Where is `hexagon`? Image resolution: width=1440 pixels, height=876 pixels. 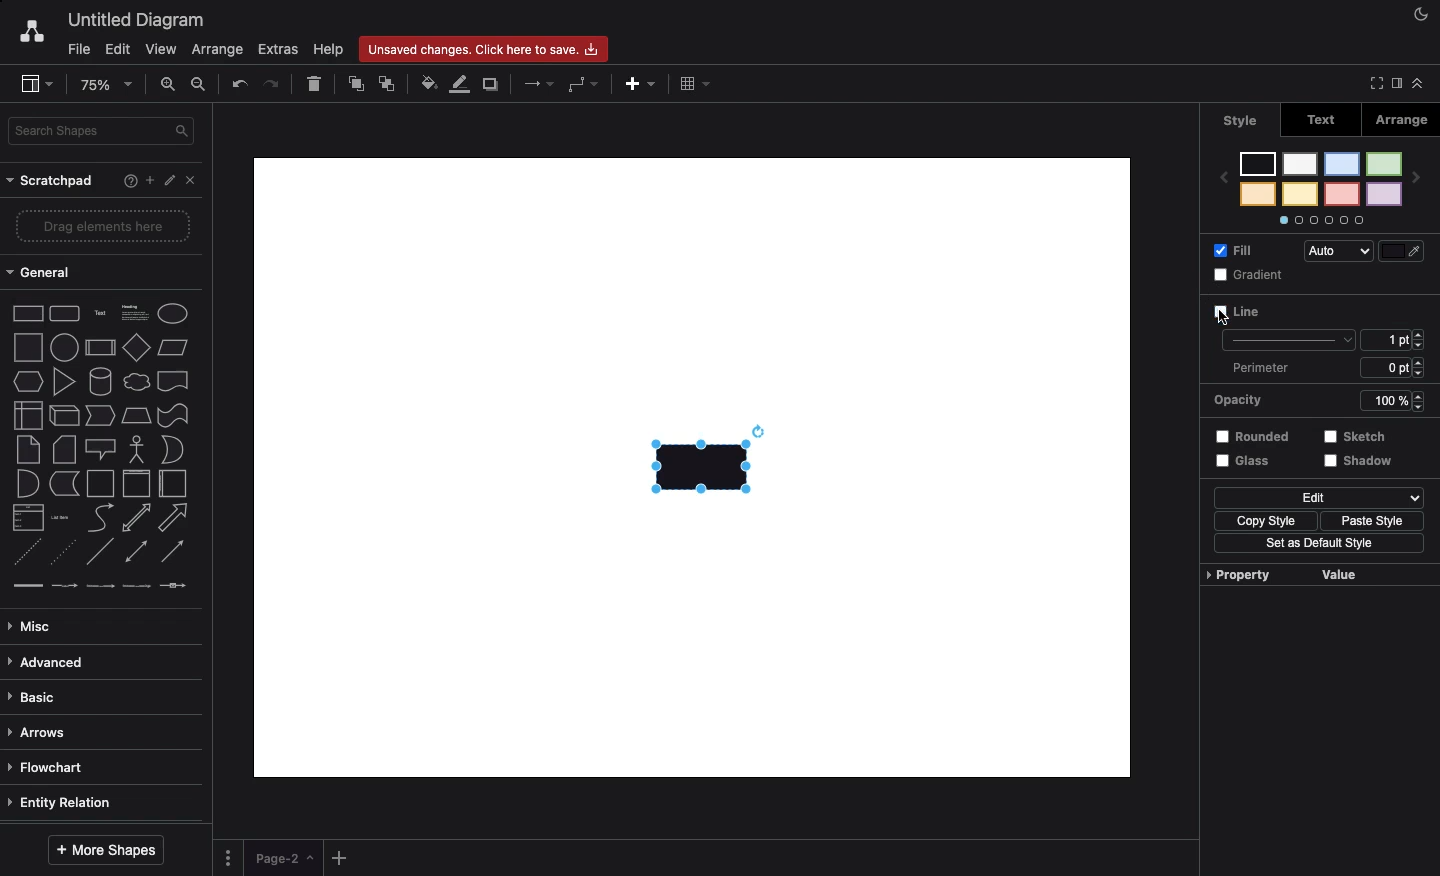
hexagon is located at coordinates (25, 381).